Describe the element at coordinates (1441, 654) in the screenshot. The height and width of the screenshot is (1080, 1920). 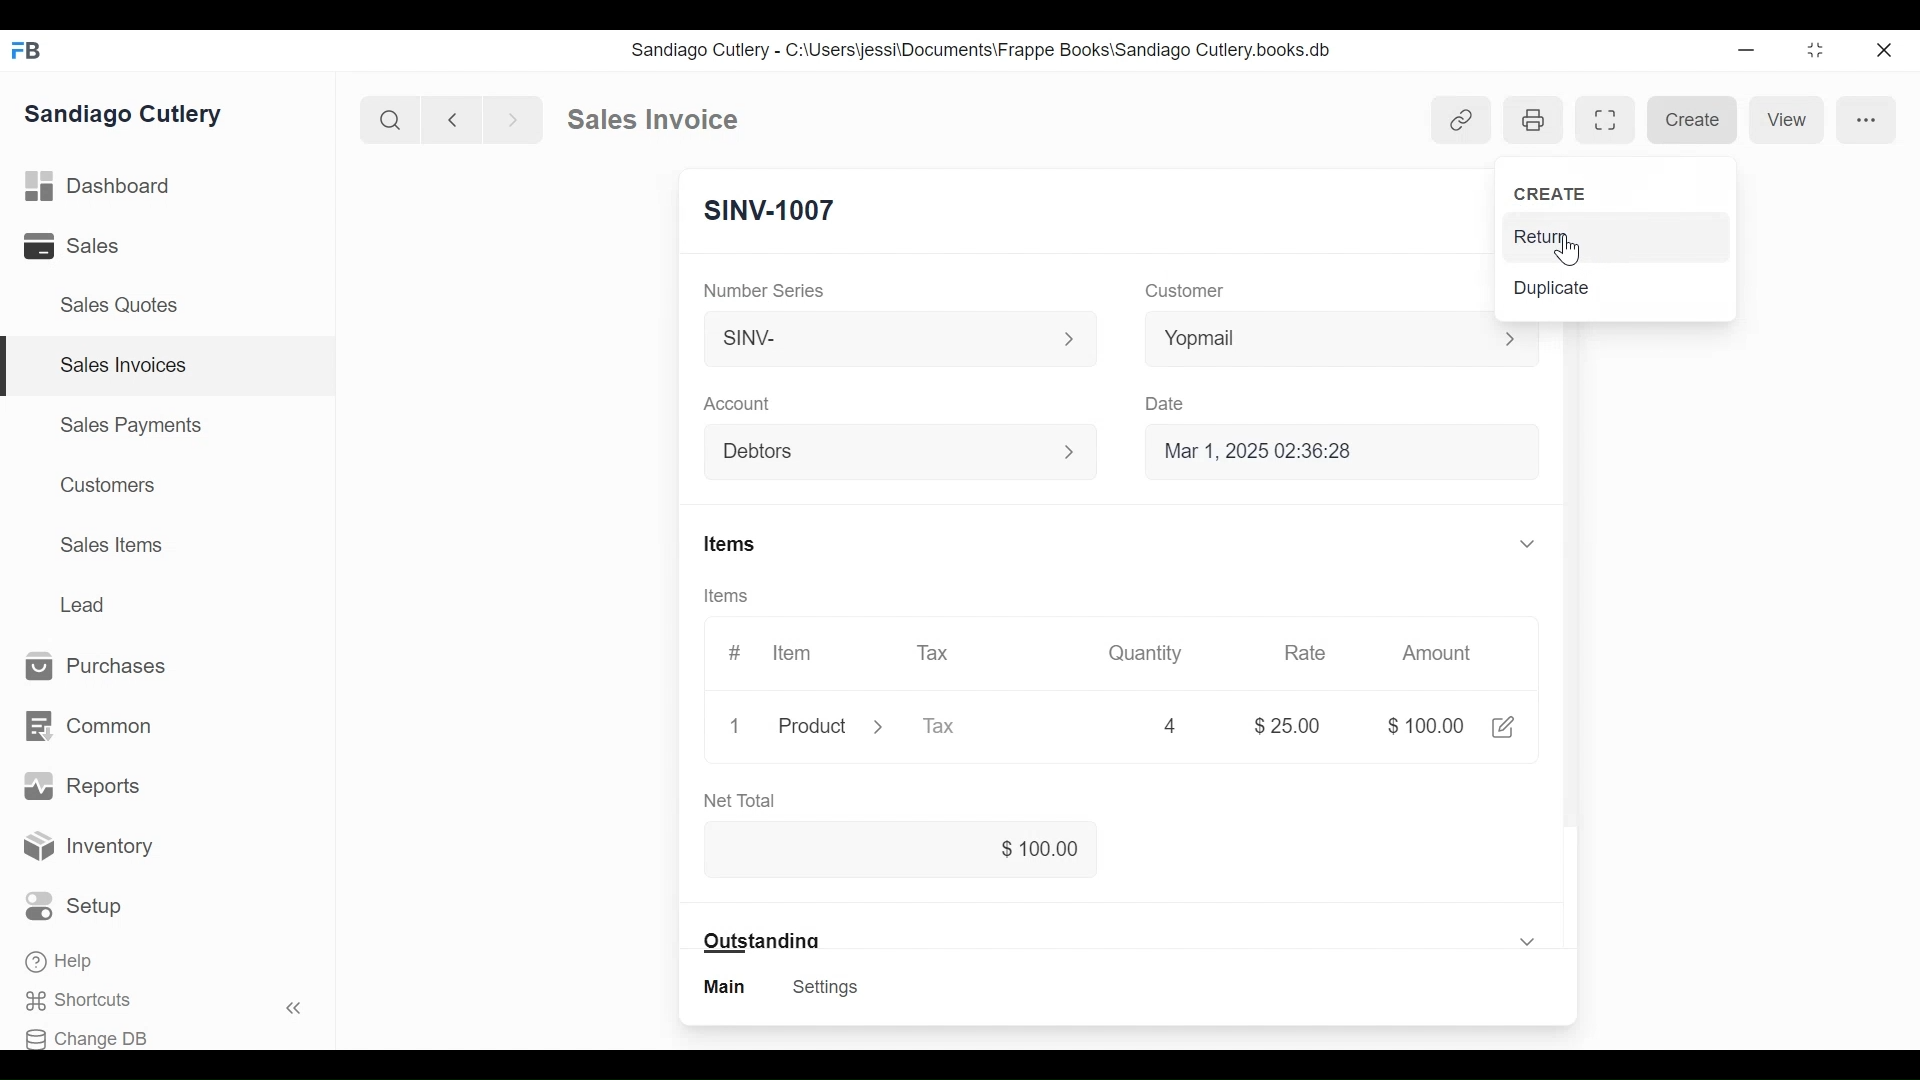
I see `Amount` at that location.